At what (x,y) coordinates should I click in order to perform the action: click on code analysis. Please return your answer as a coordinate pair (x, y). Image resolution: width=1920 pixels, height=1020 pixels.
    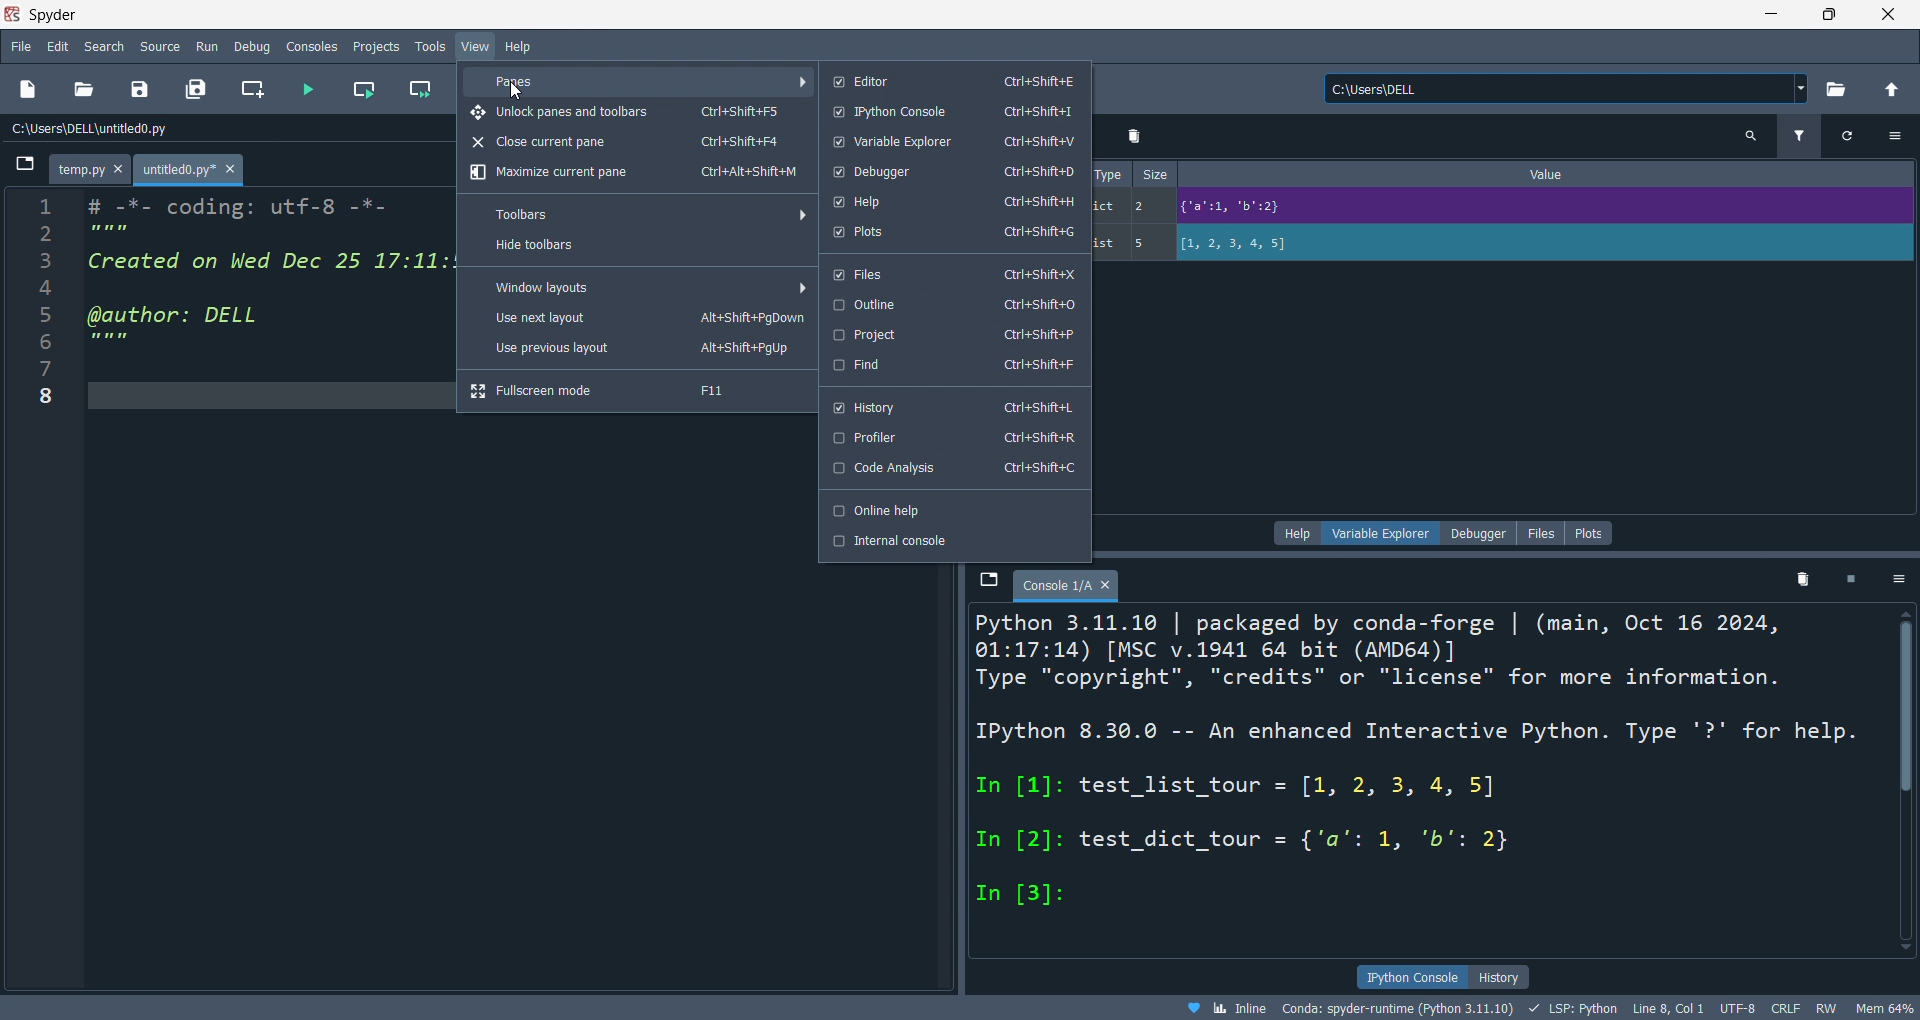
    Looking at the image, I should click on (954, 470).